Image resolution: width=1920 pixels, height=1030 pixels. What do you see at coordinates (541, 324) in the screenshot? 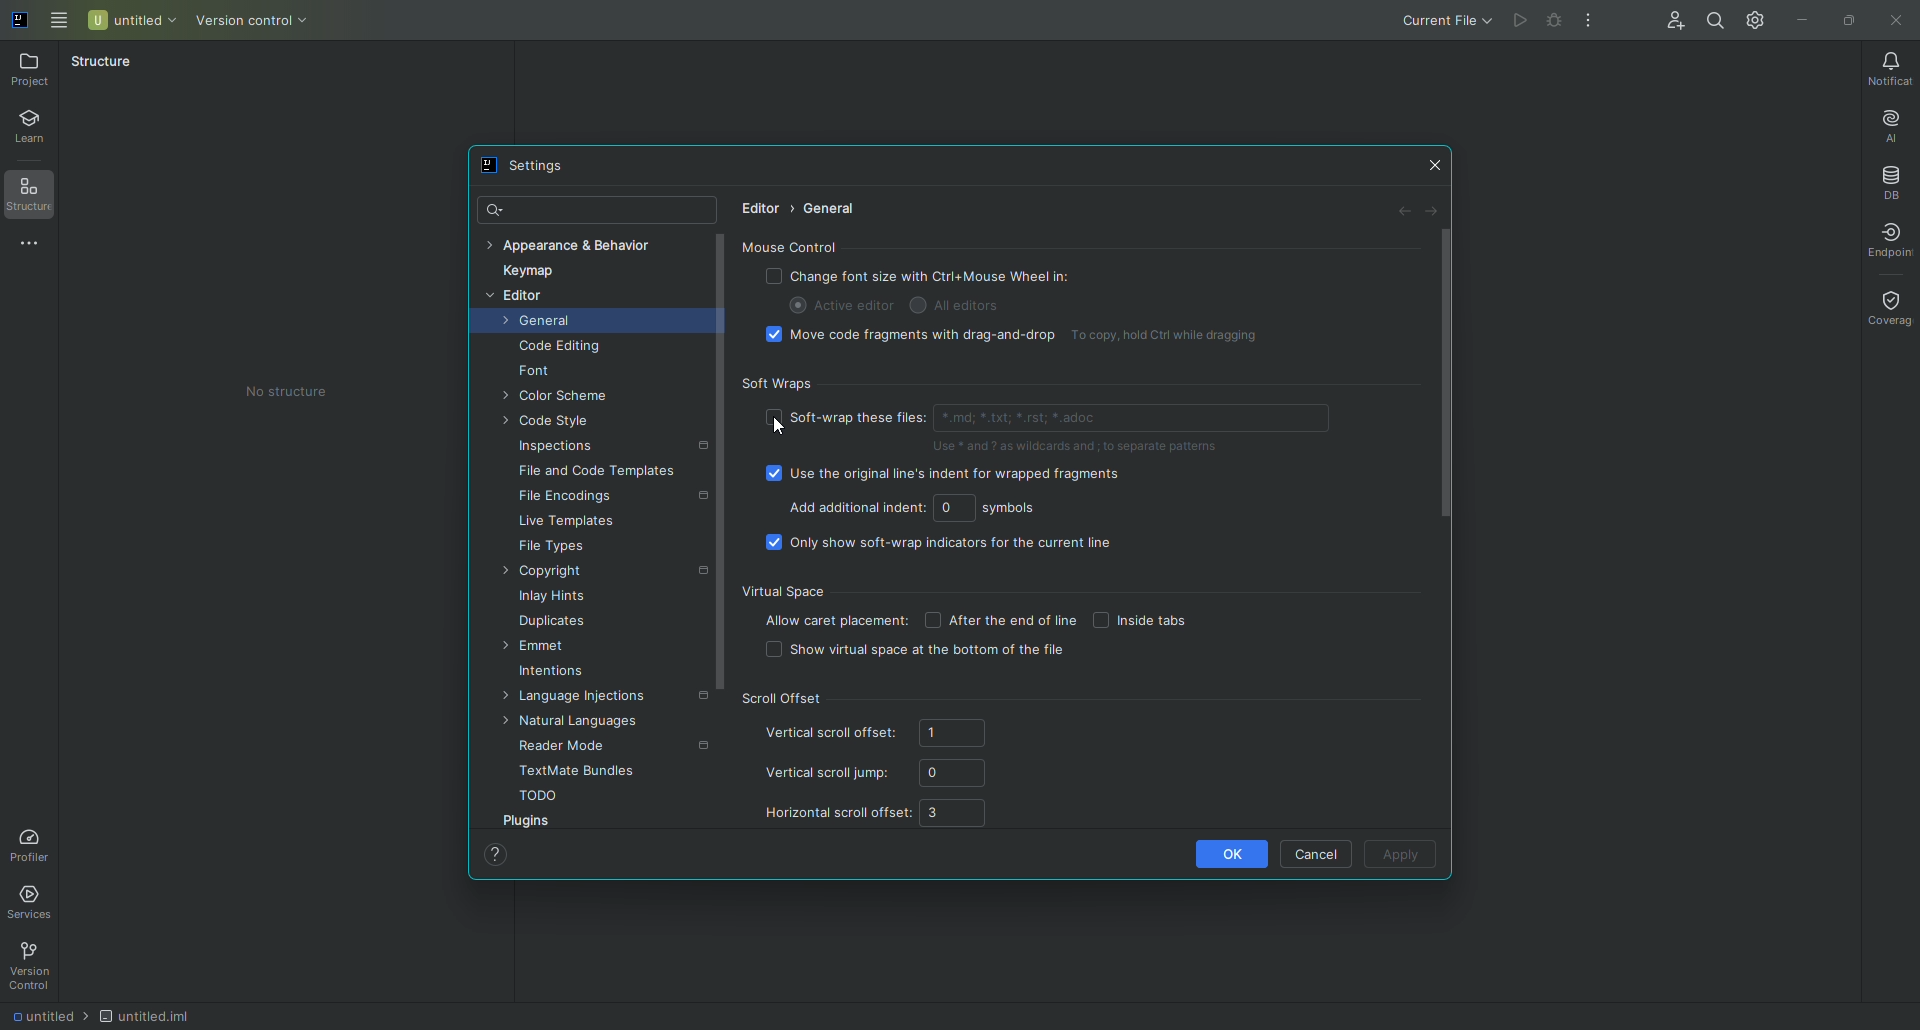
I see `General` at bounding box center [541, 324].